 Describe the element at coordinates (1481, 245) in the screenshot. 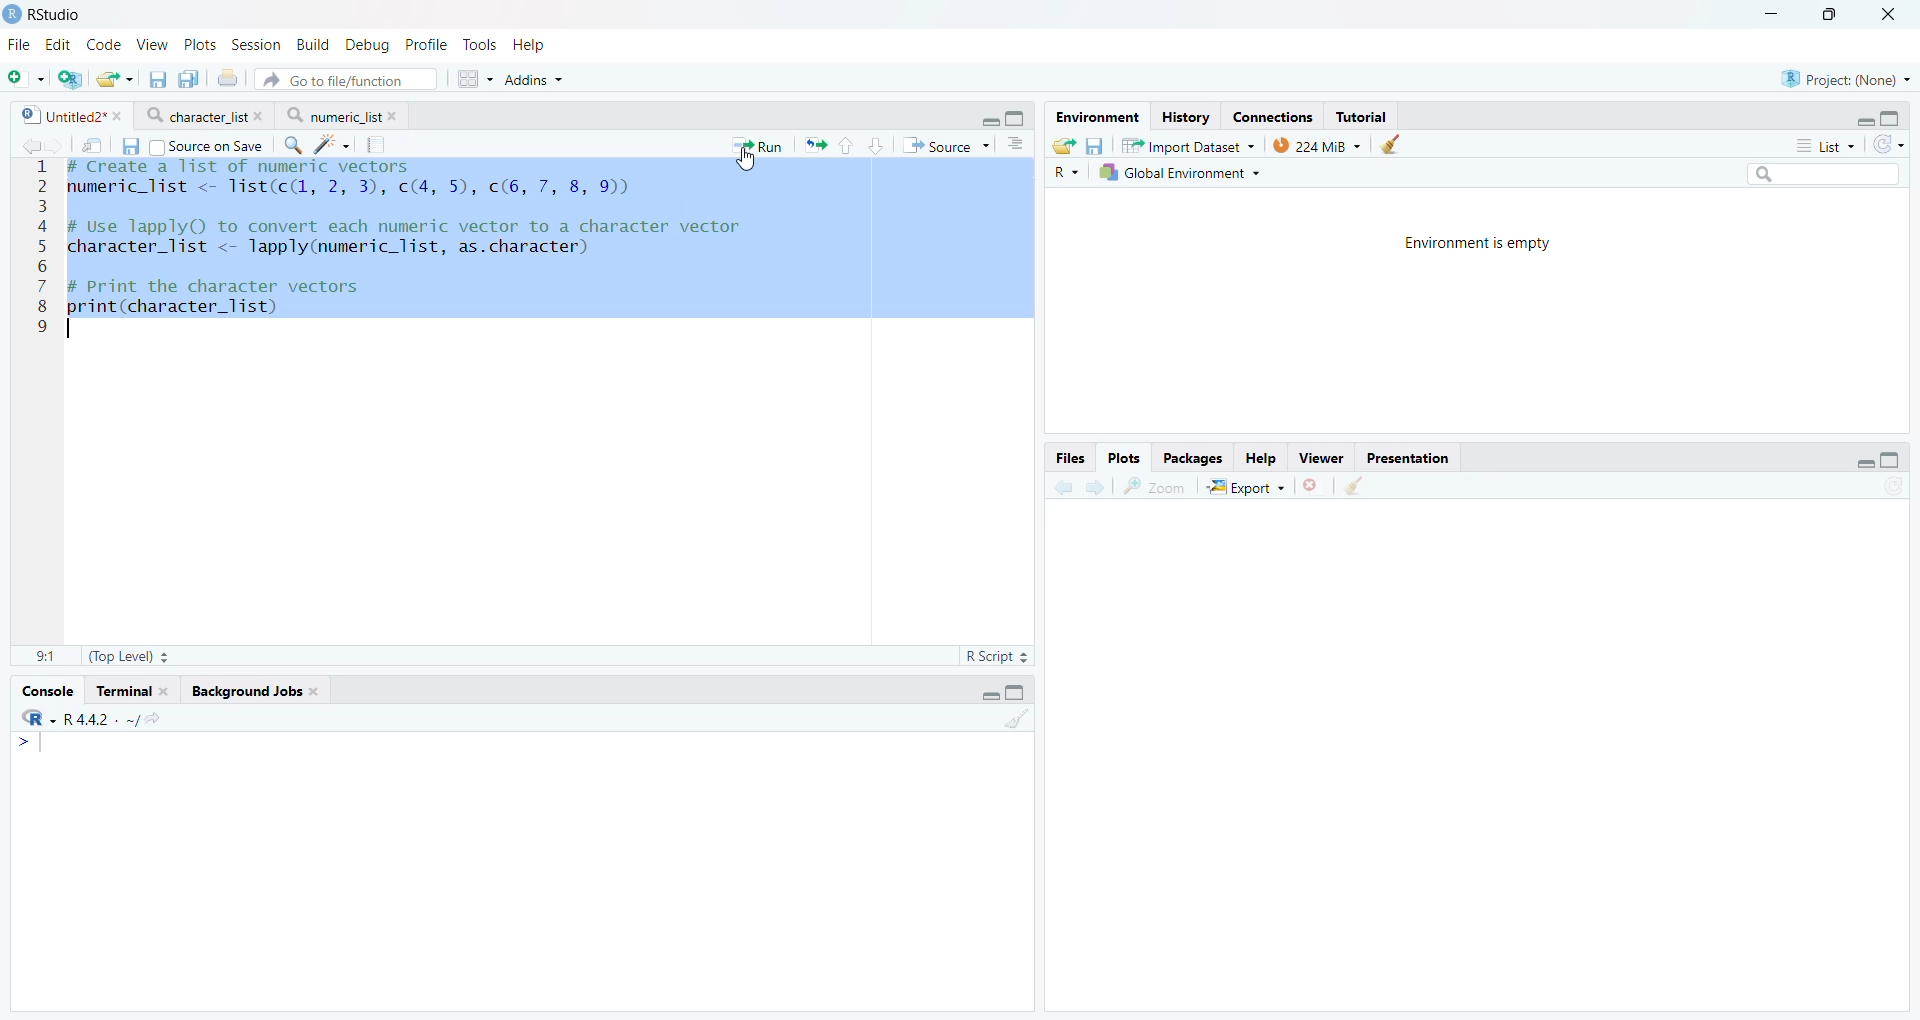

I see `Environment is empty` at that location.